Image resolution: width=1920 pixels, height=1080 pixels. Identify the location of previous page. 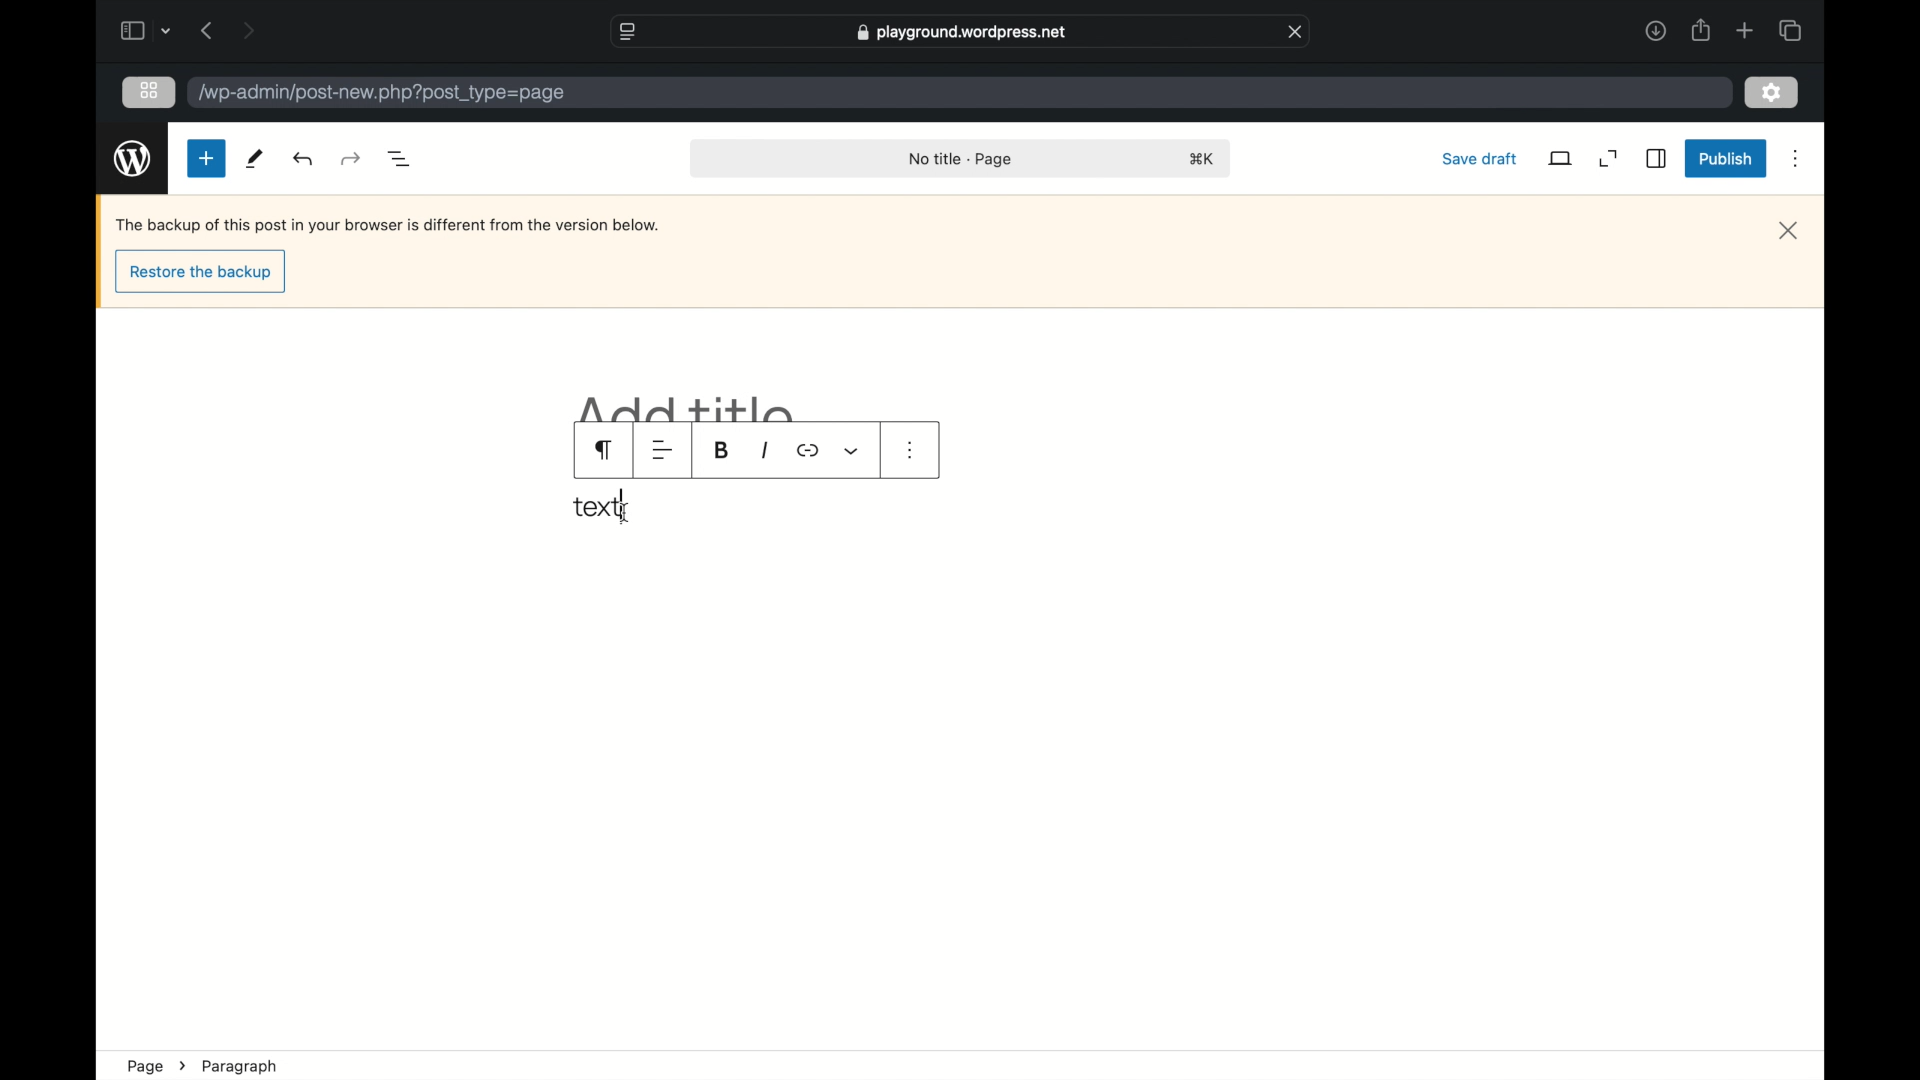
(206, 30).